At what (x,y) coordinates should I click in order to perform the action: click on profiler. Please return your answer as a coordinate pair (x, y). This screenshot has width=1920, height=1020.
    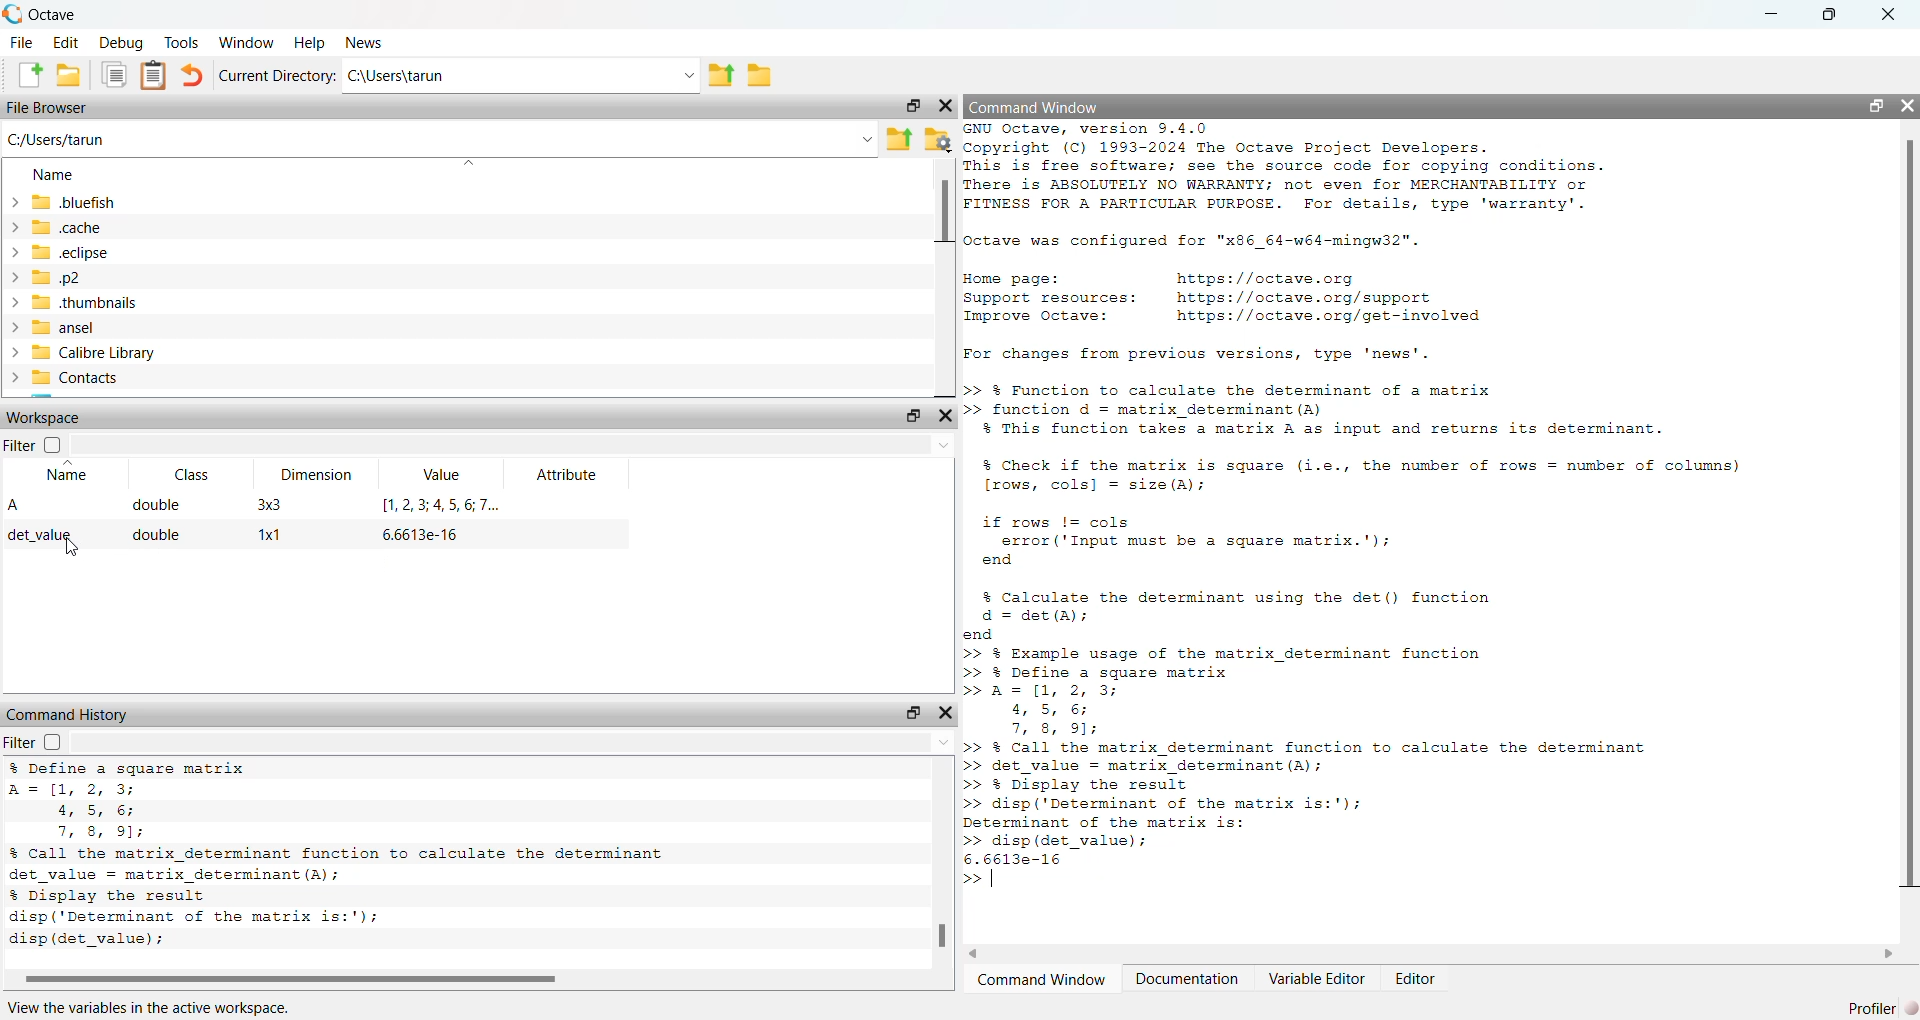
    Looking at the image, I should click on (1882, 1006).